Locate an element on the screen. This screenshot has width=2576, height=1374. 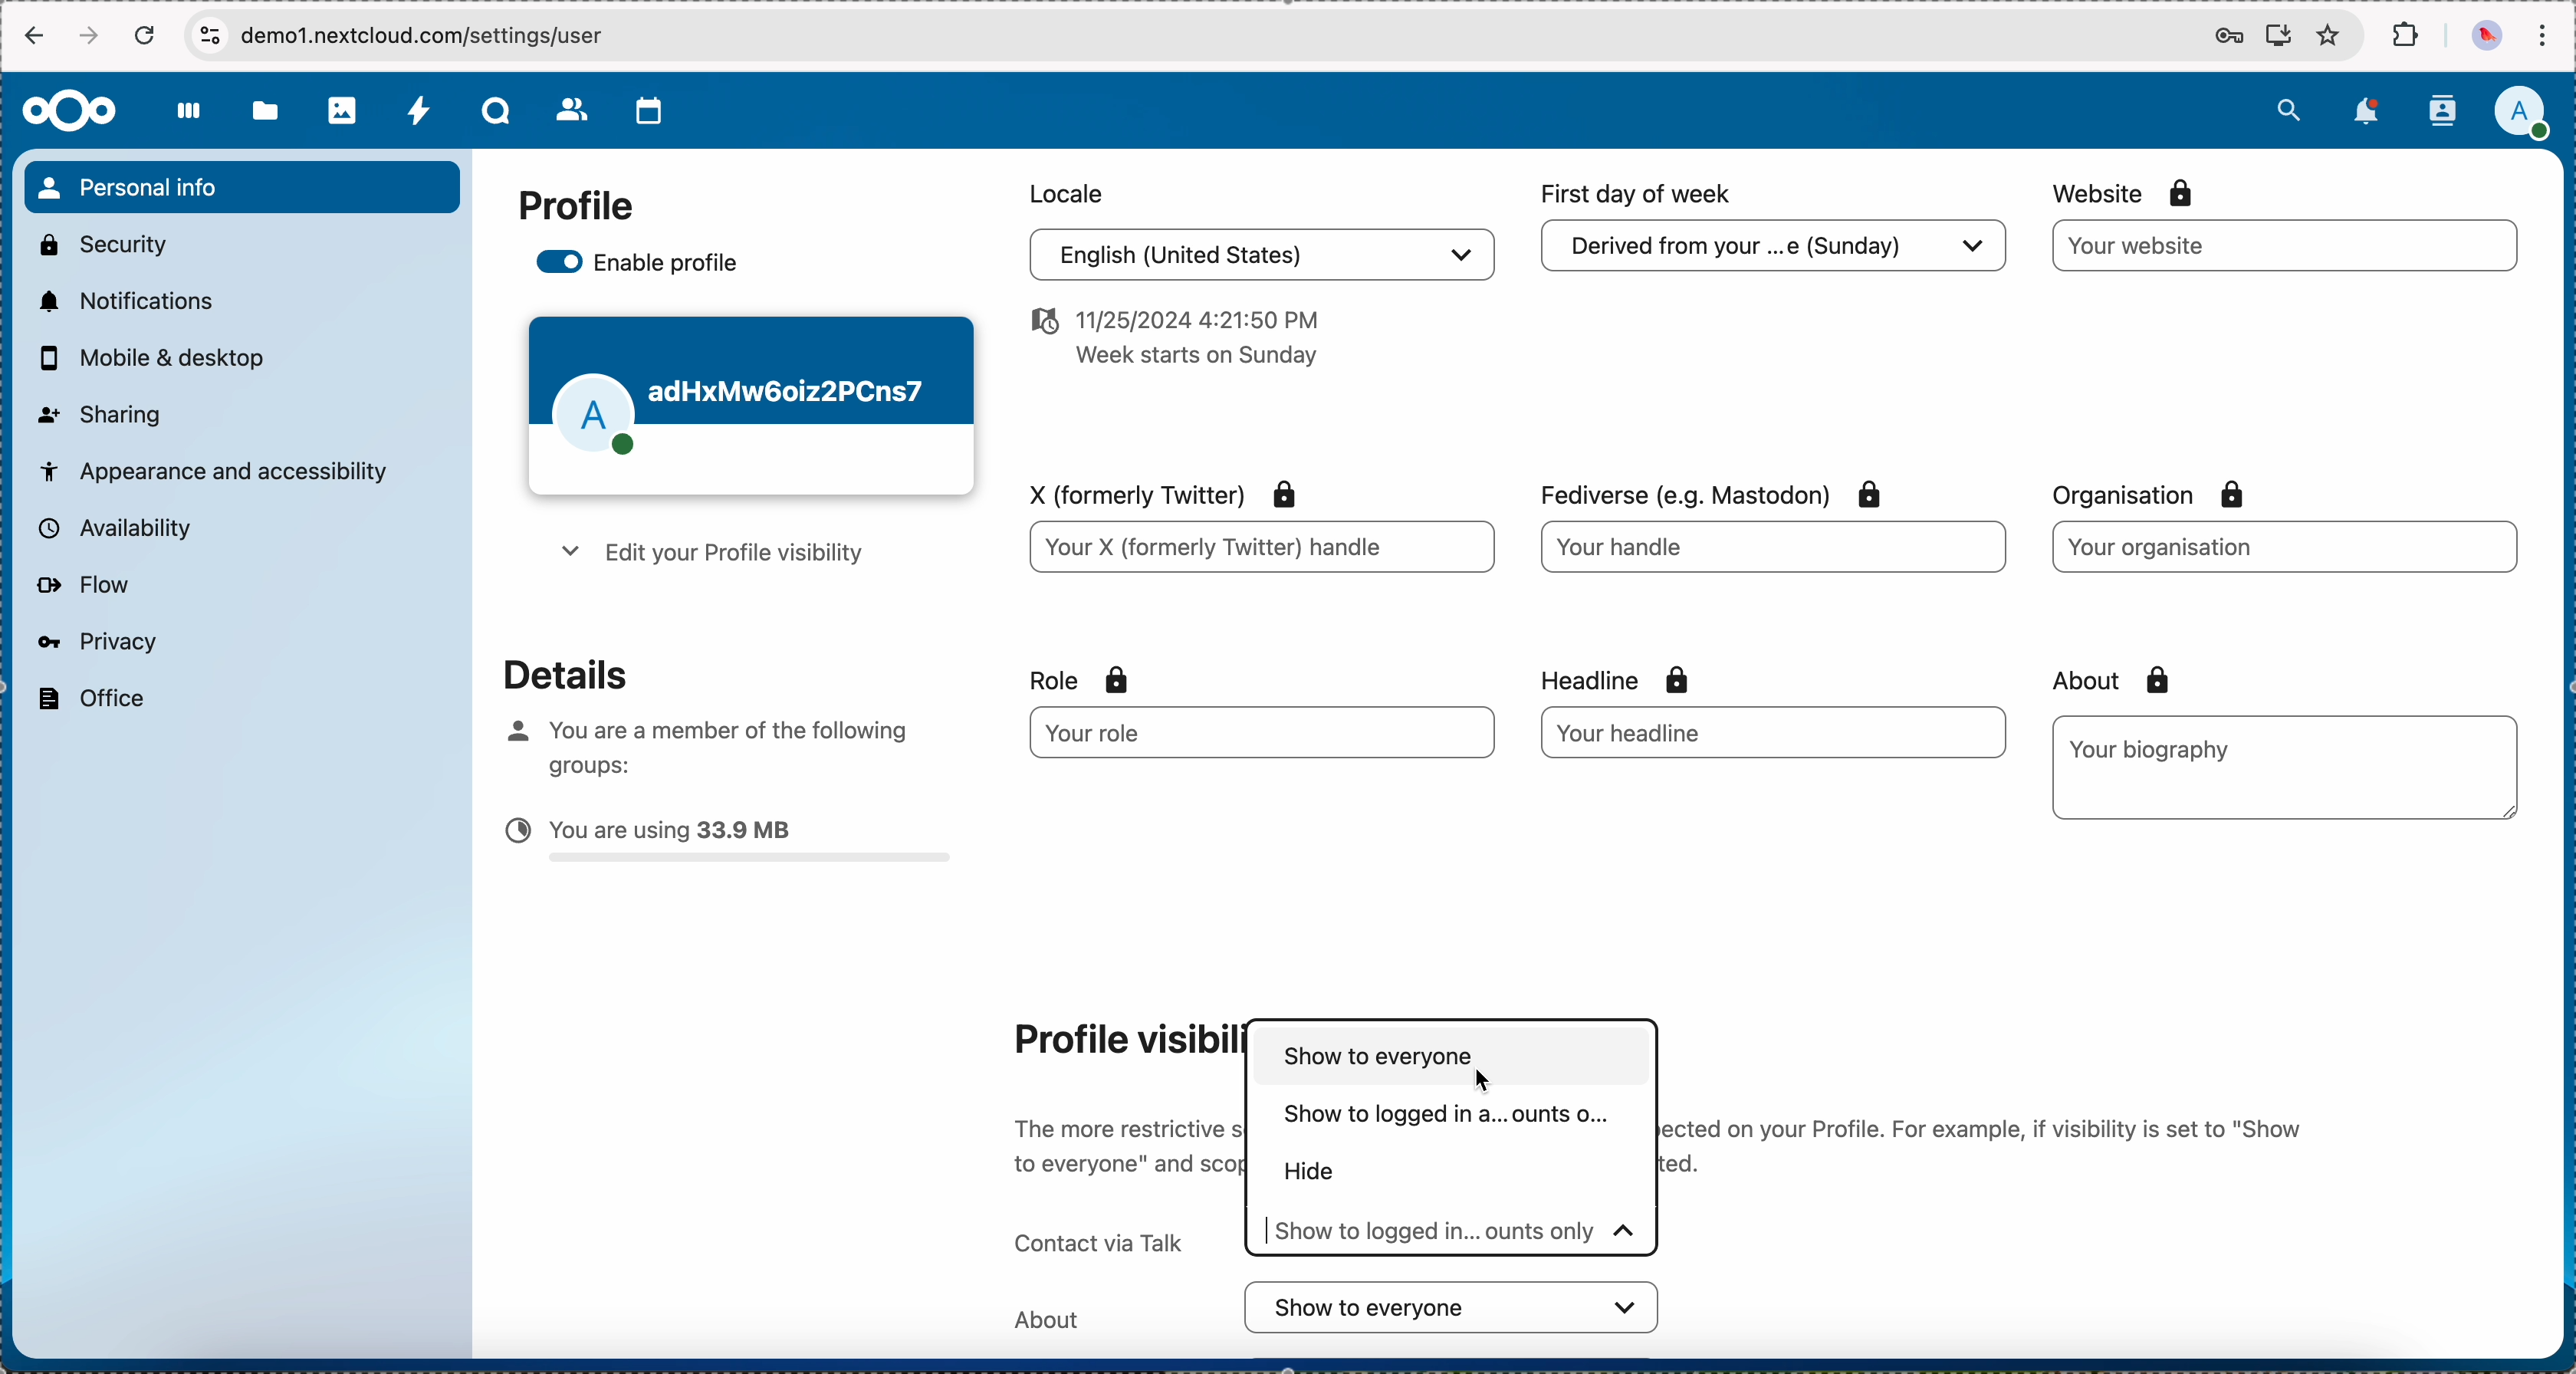
notifications is located at coordinates (122, 300).